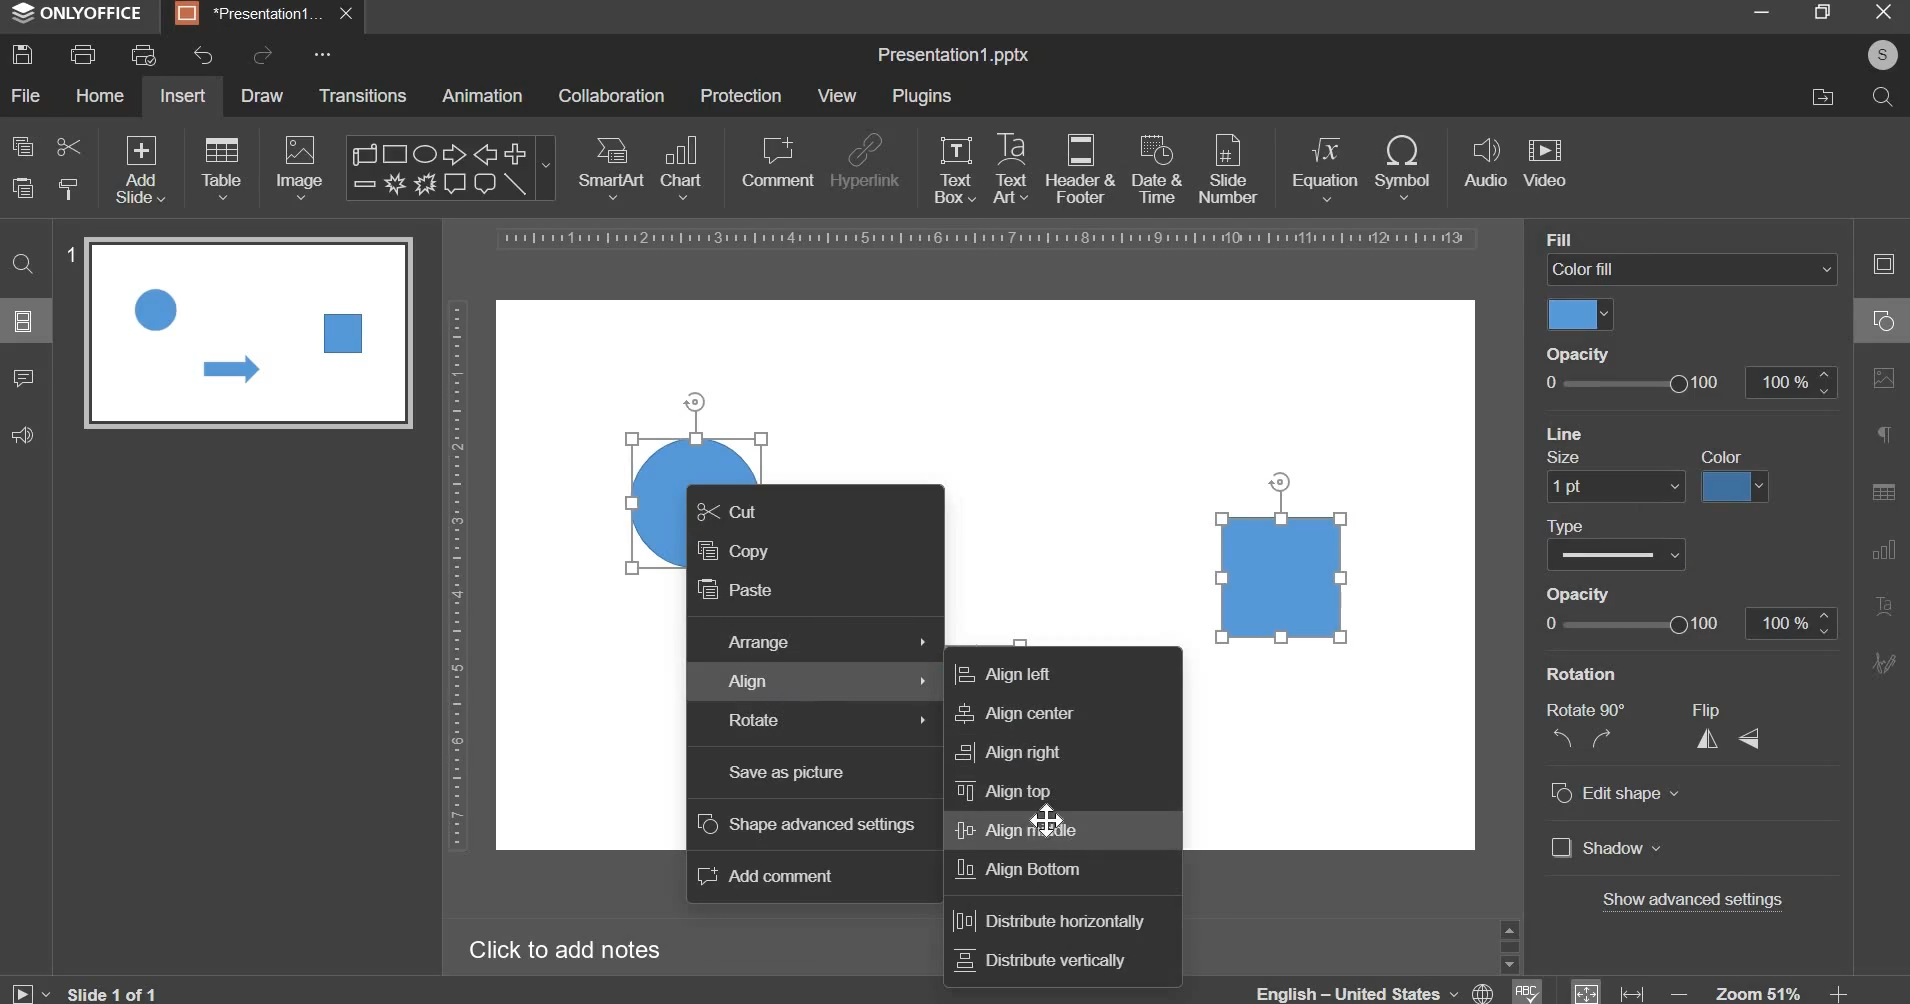 This screenshot has width=1910, height=1004. Describe the element at coordinates (23, 189) in the screenshot. I see `paste` at that location.